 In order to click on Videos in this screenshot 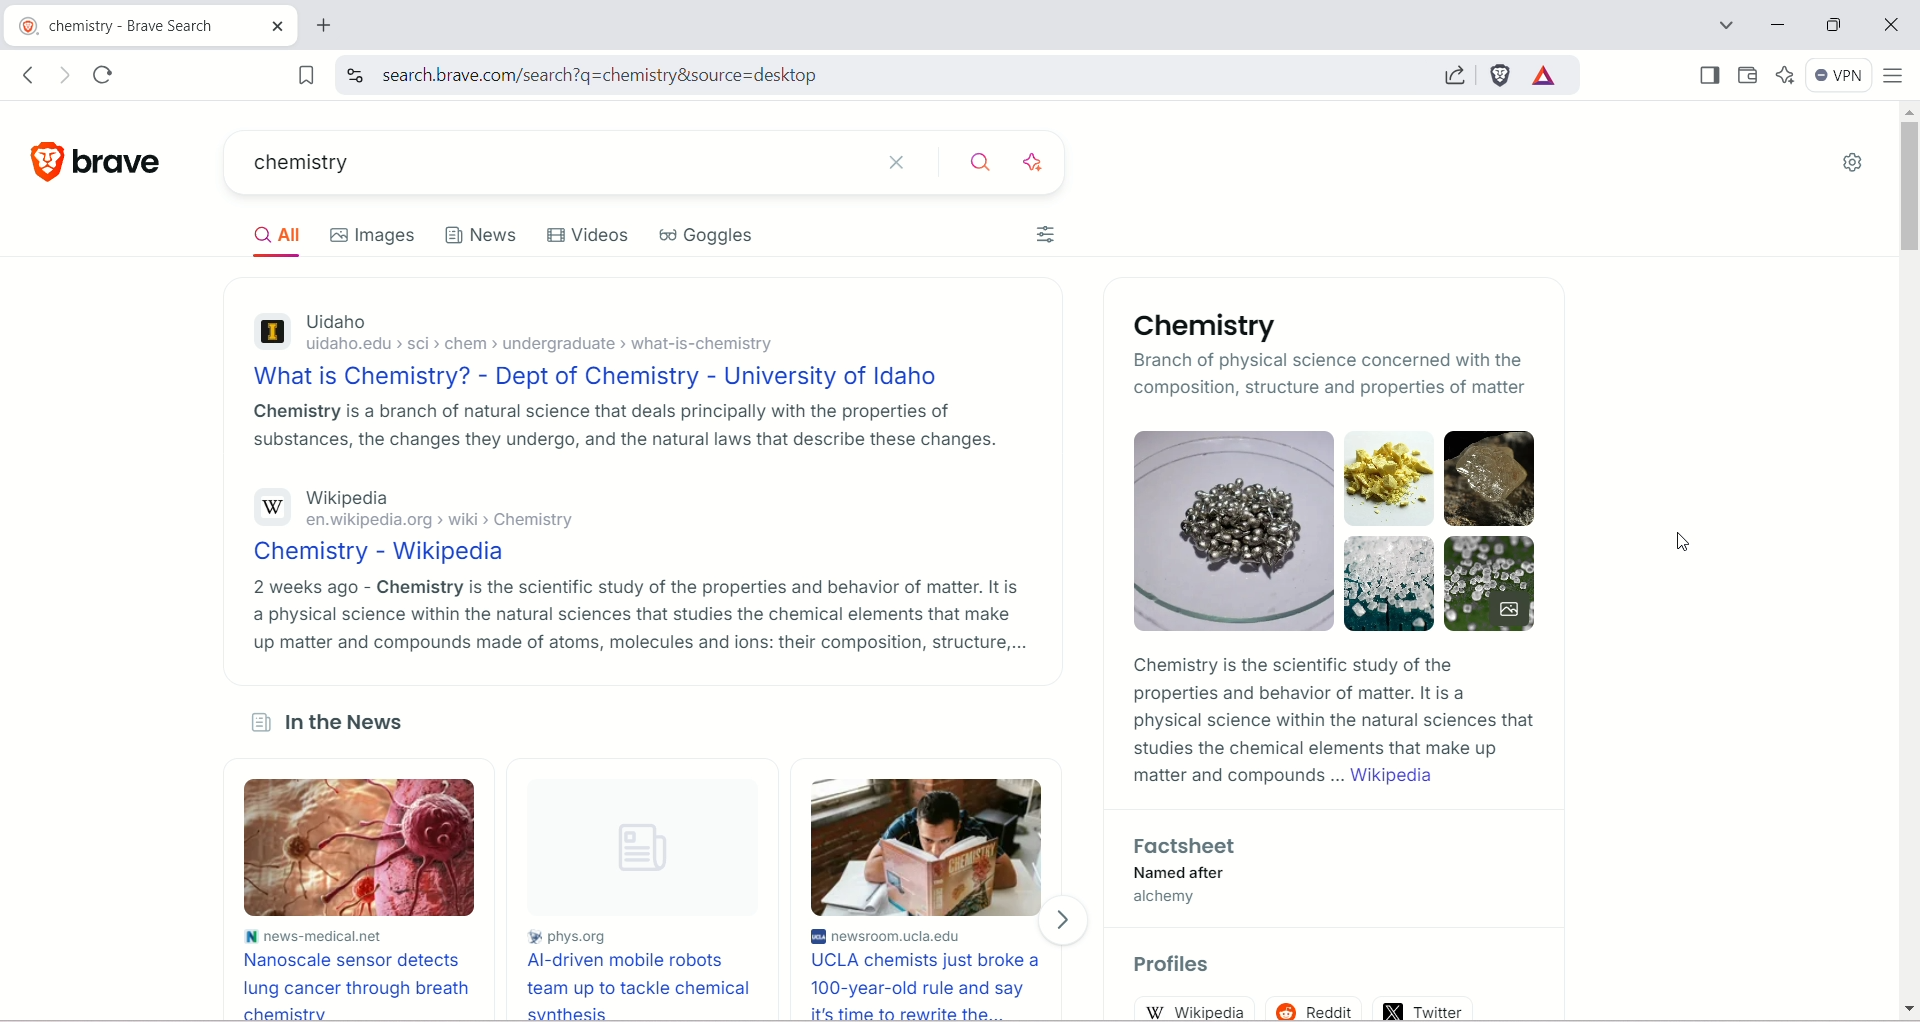, I will do `click(584, 232)`.